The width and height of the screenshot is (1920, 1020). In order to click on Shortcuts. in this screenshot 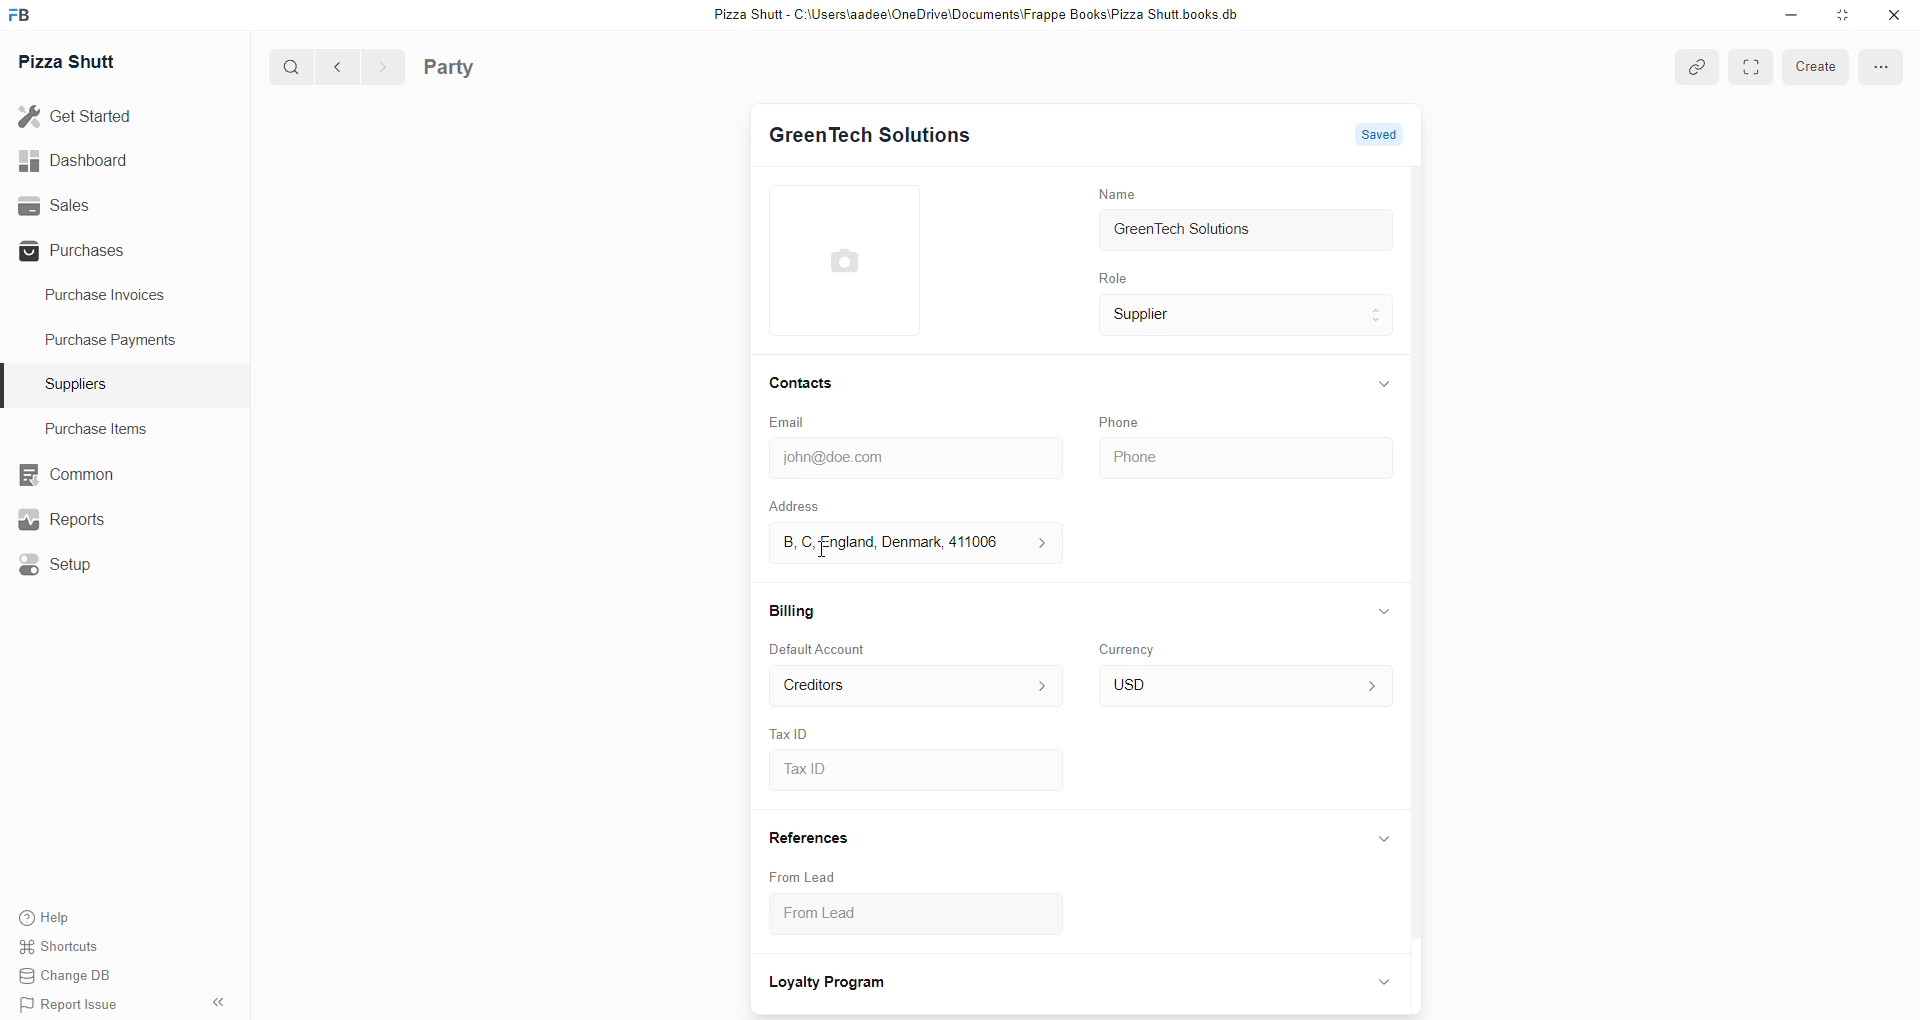, I will do `click(73, 950)`.